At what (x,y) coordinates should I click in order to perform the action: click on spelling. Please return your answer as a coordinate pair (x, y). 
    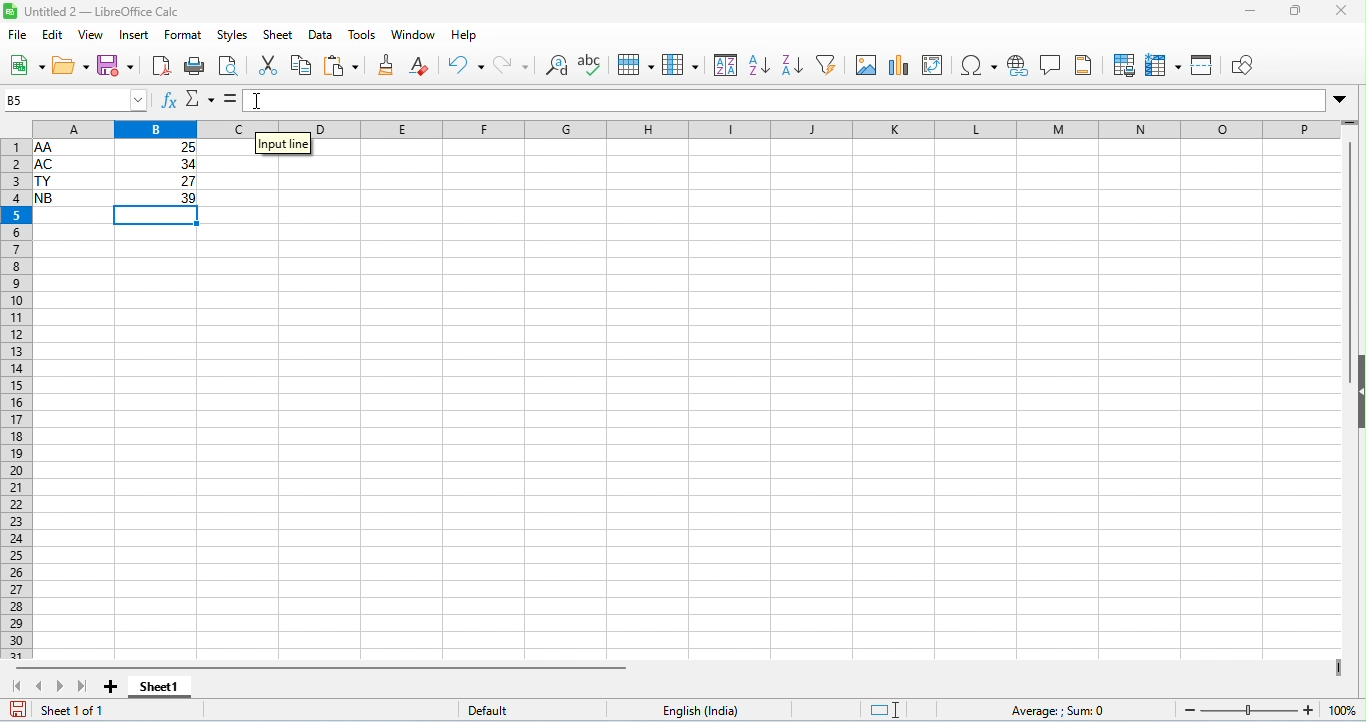
    Looking at the image, I should click on (592, 64).